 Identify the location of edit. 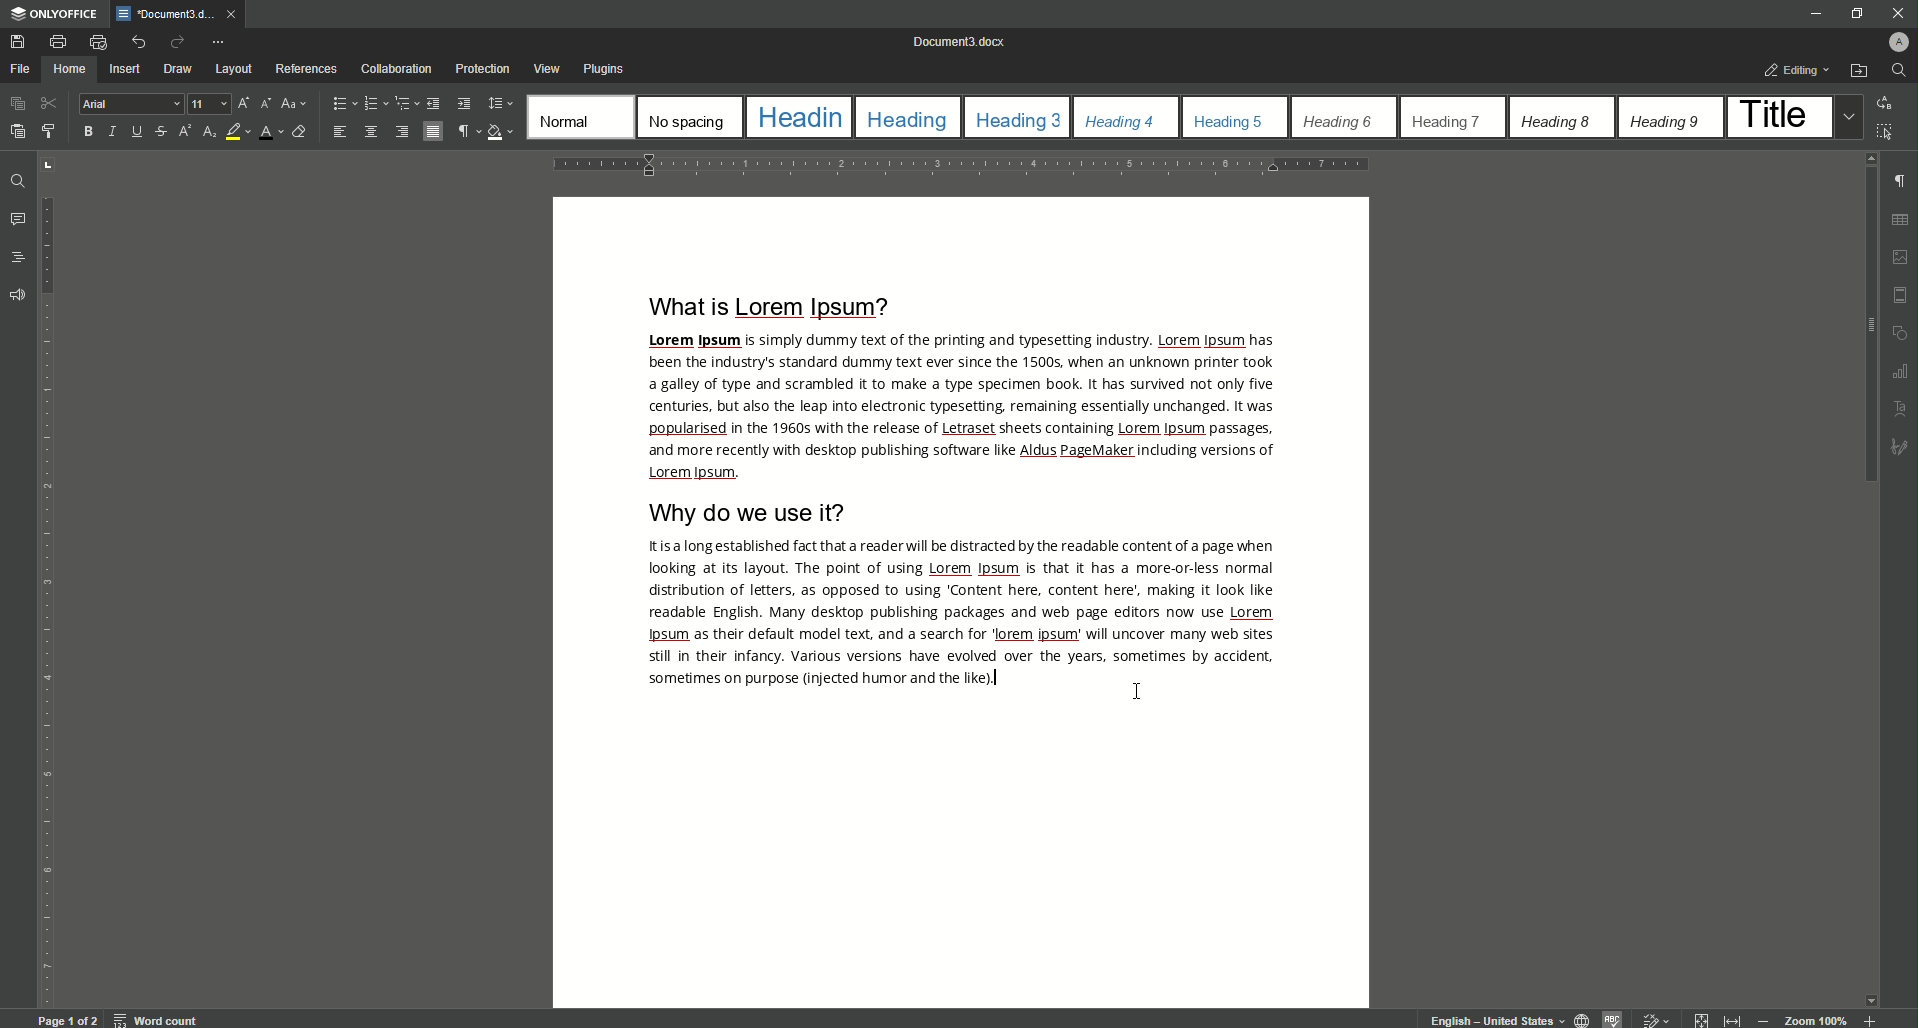
(1655, 1019).